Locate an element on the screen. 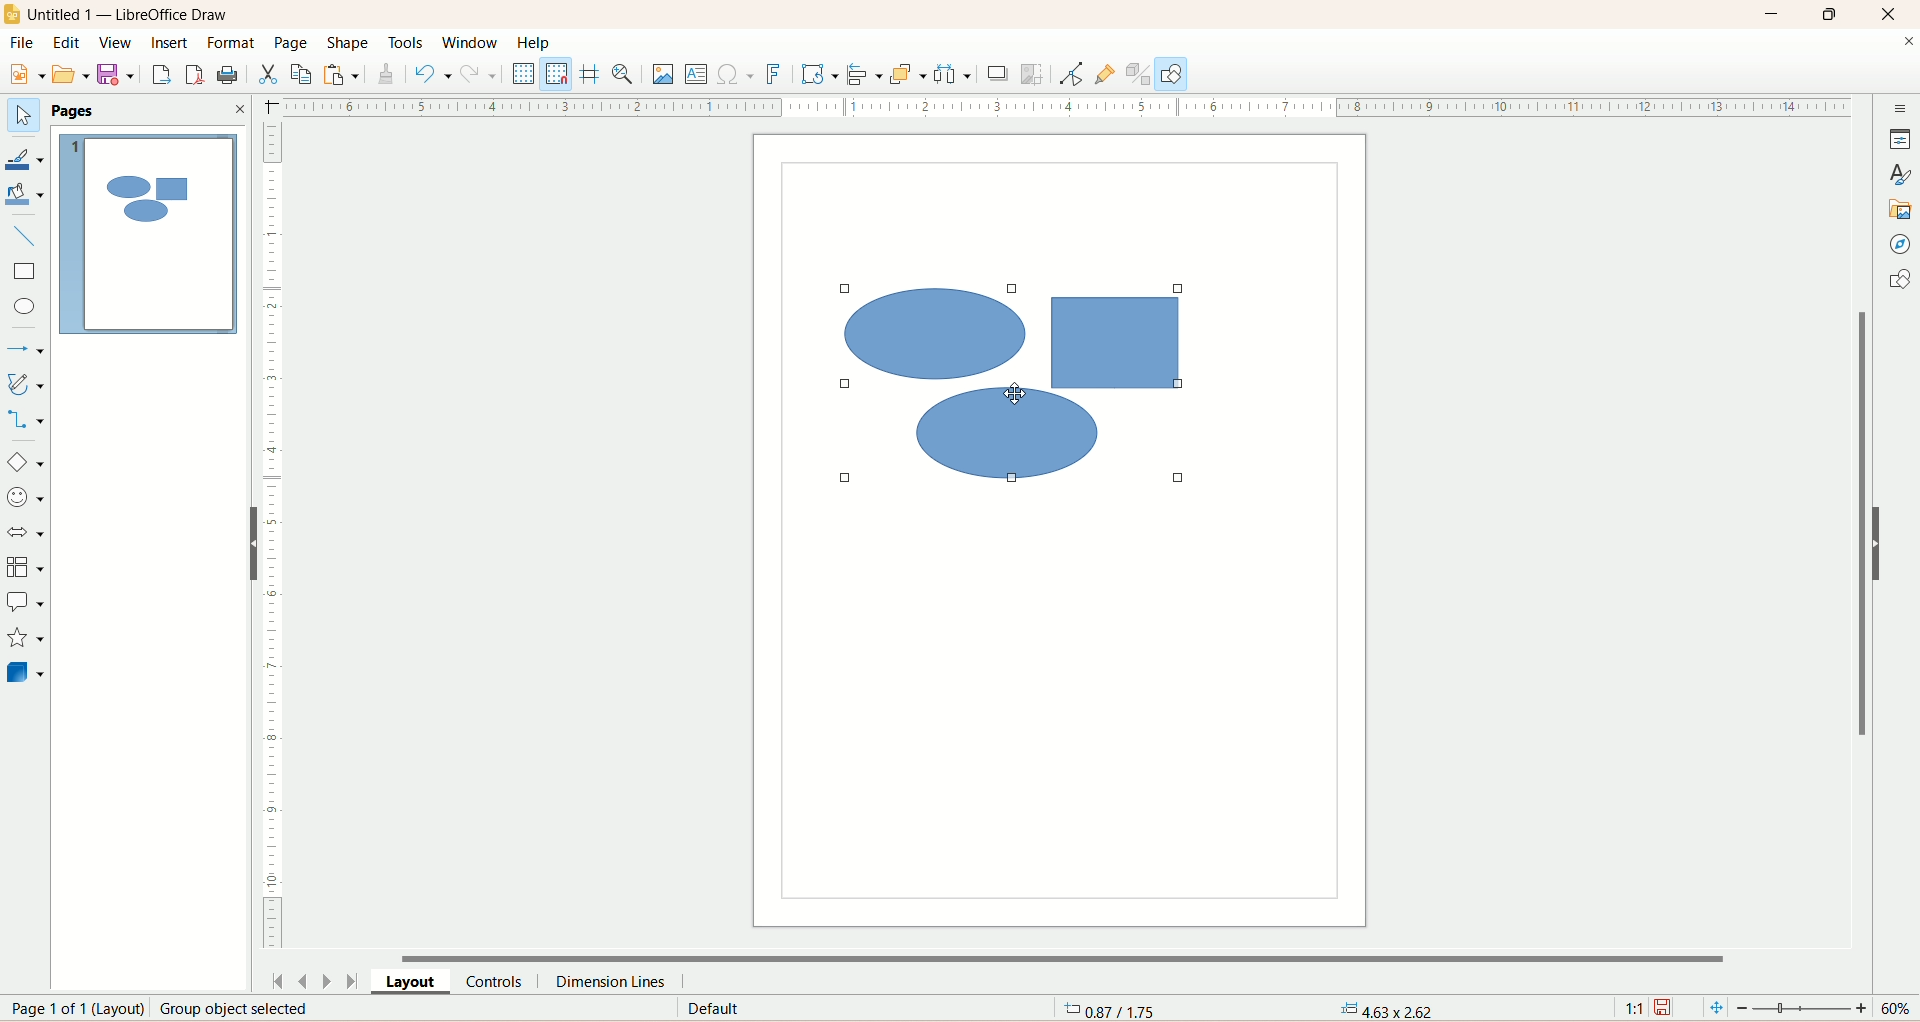 This screenshot has width=1920, height=1022. pages is located at coordinates (80, 109).